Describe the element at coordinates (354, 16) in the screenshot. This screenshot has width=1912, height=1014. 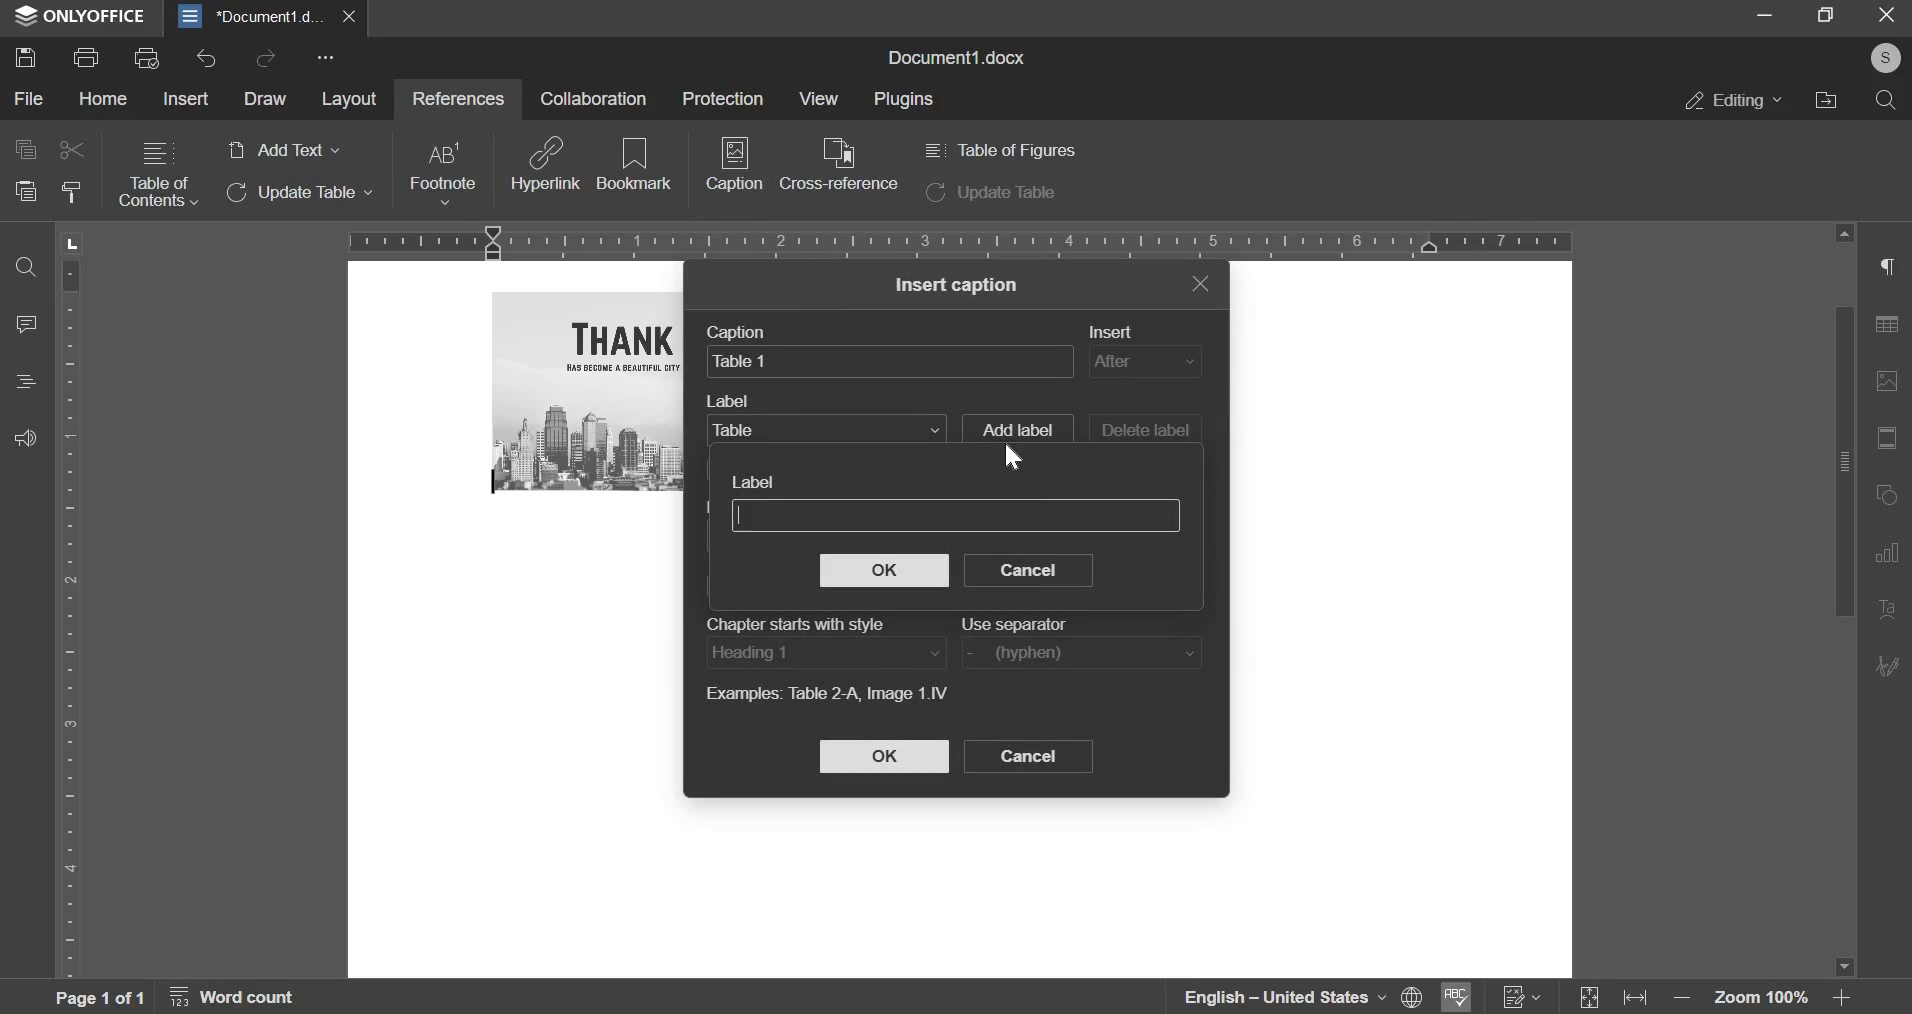
I see `close` at that location.